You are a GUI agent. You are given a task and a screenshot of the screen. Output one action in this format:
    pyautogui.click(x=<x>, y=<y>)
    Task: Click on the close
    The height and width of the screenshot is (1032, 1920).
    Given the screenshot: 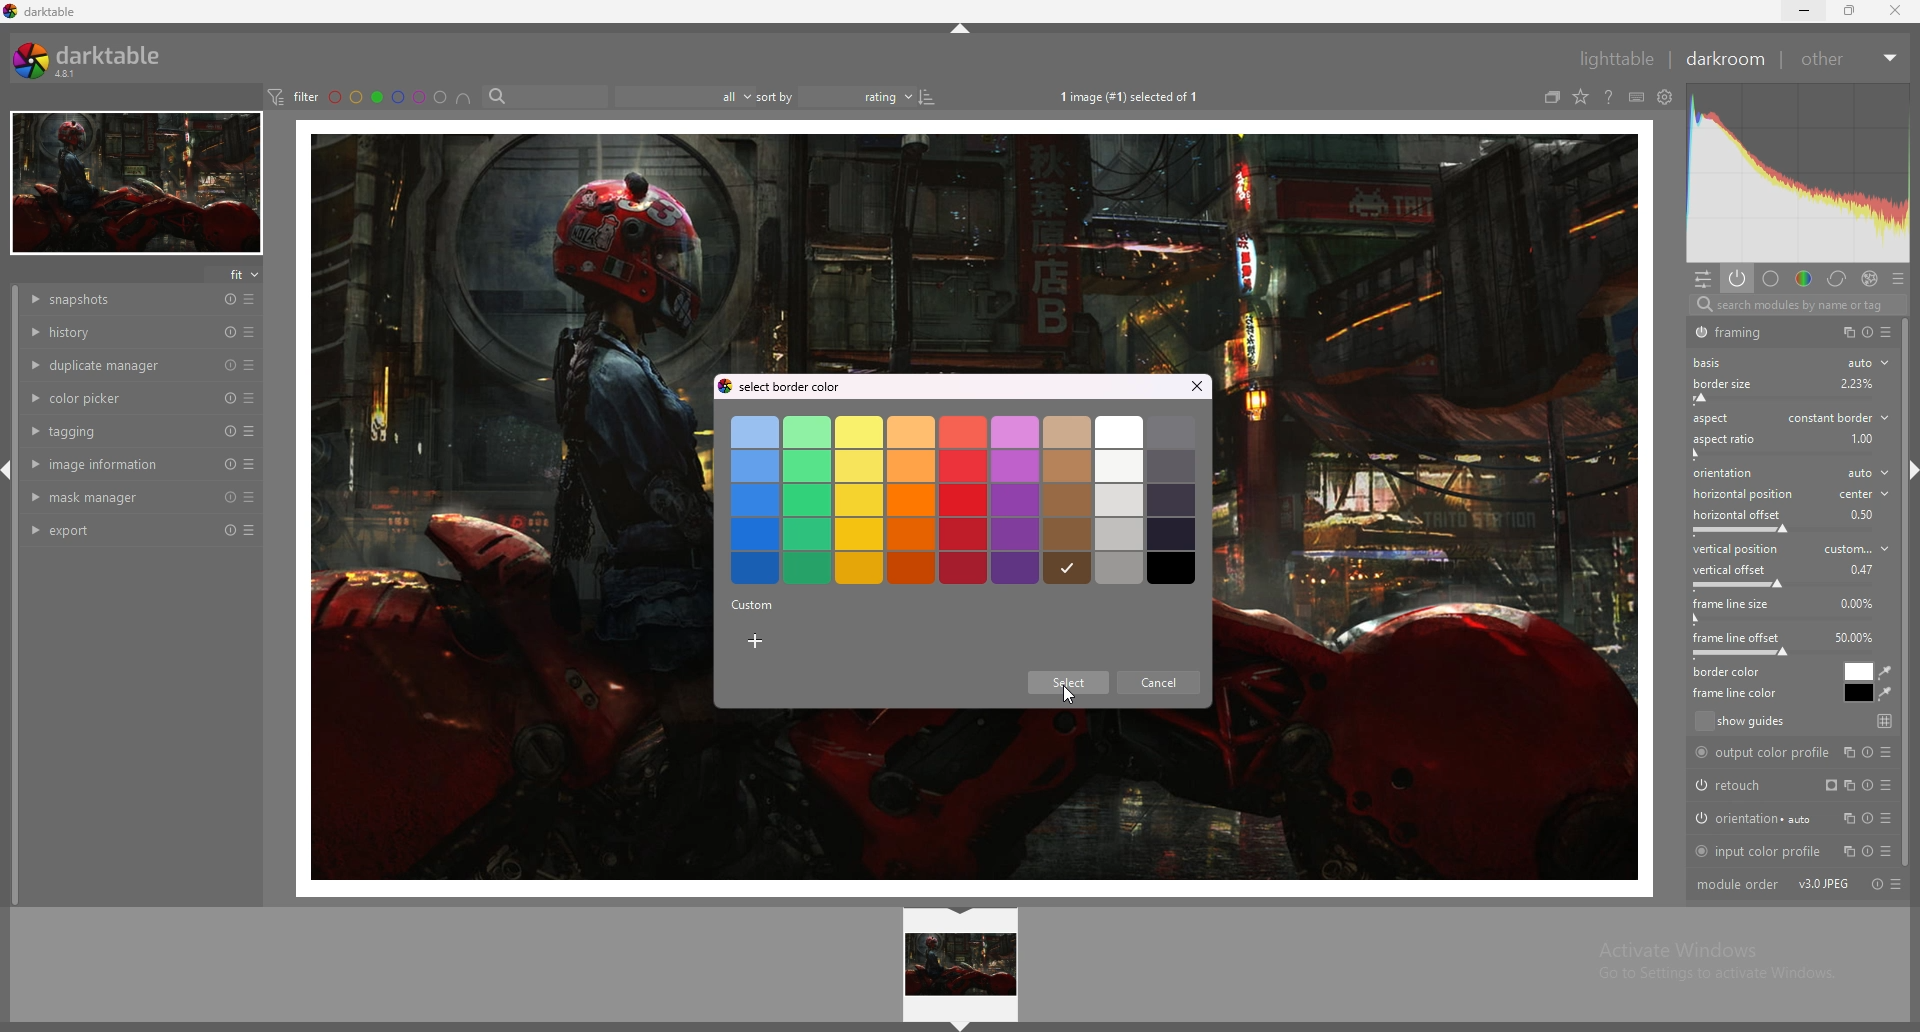 What is the action you would take?
    pyautogui.click(x=1895, y=11)
    